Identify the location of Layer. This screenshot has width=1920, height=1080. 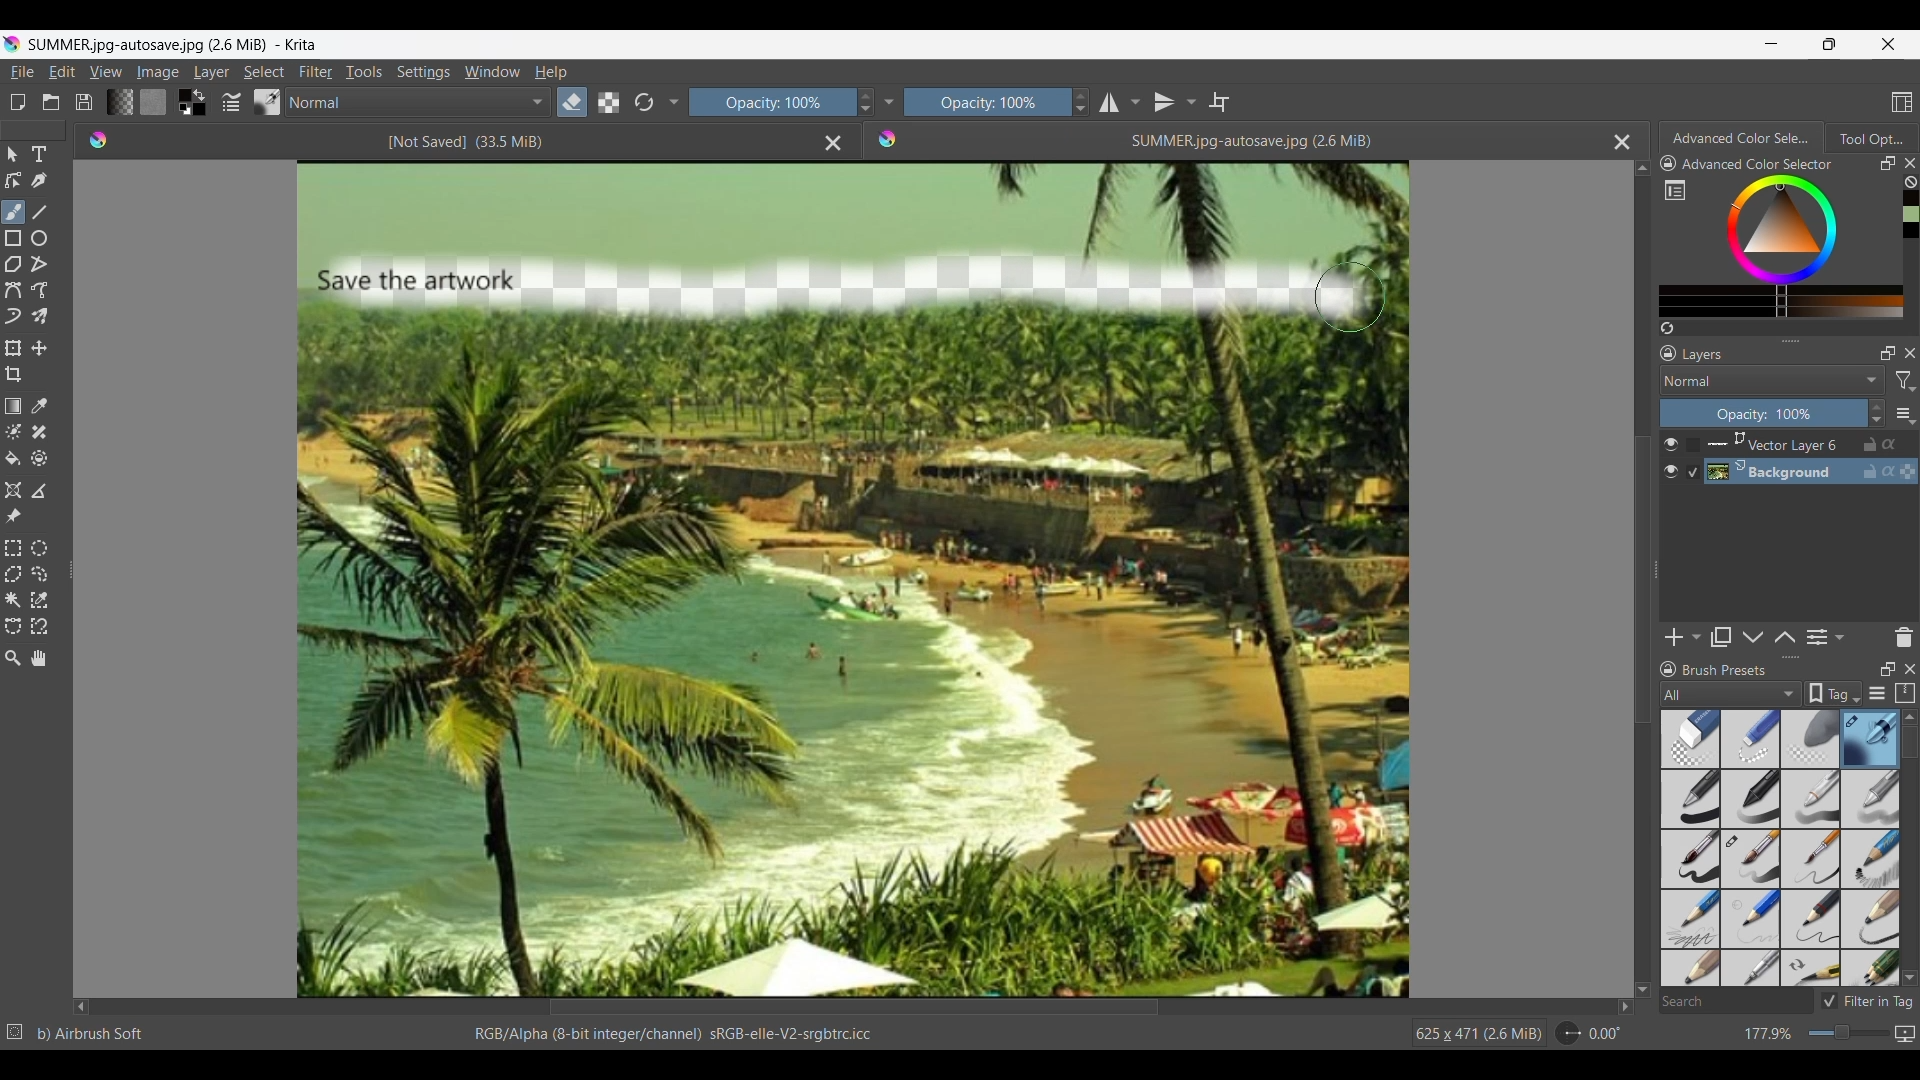
(212, 72).